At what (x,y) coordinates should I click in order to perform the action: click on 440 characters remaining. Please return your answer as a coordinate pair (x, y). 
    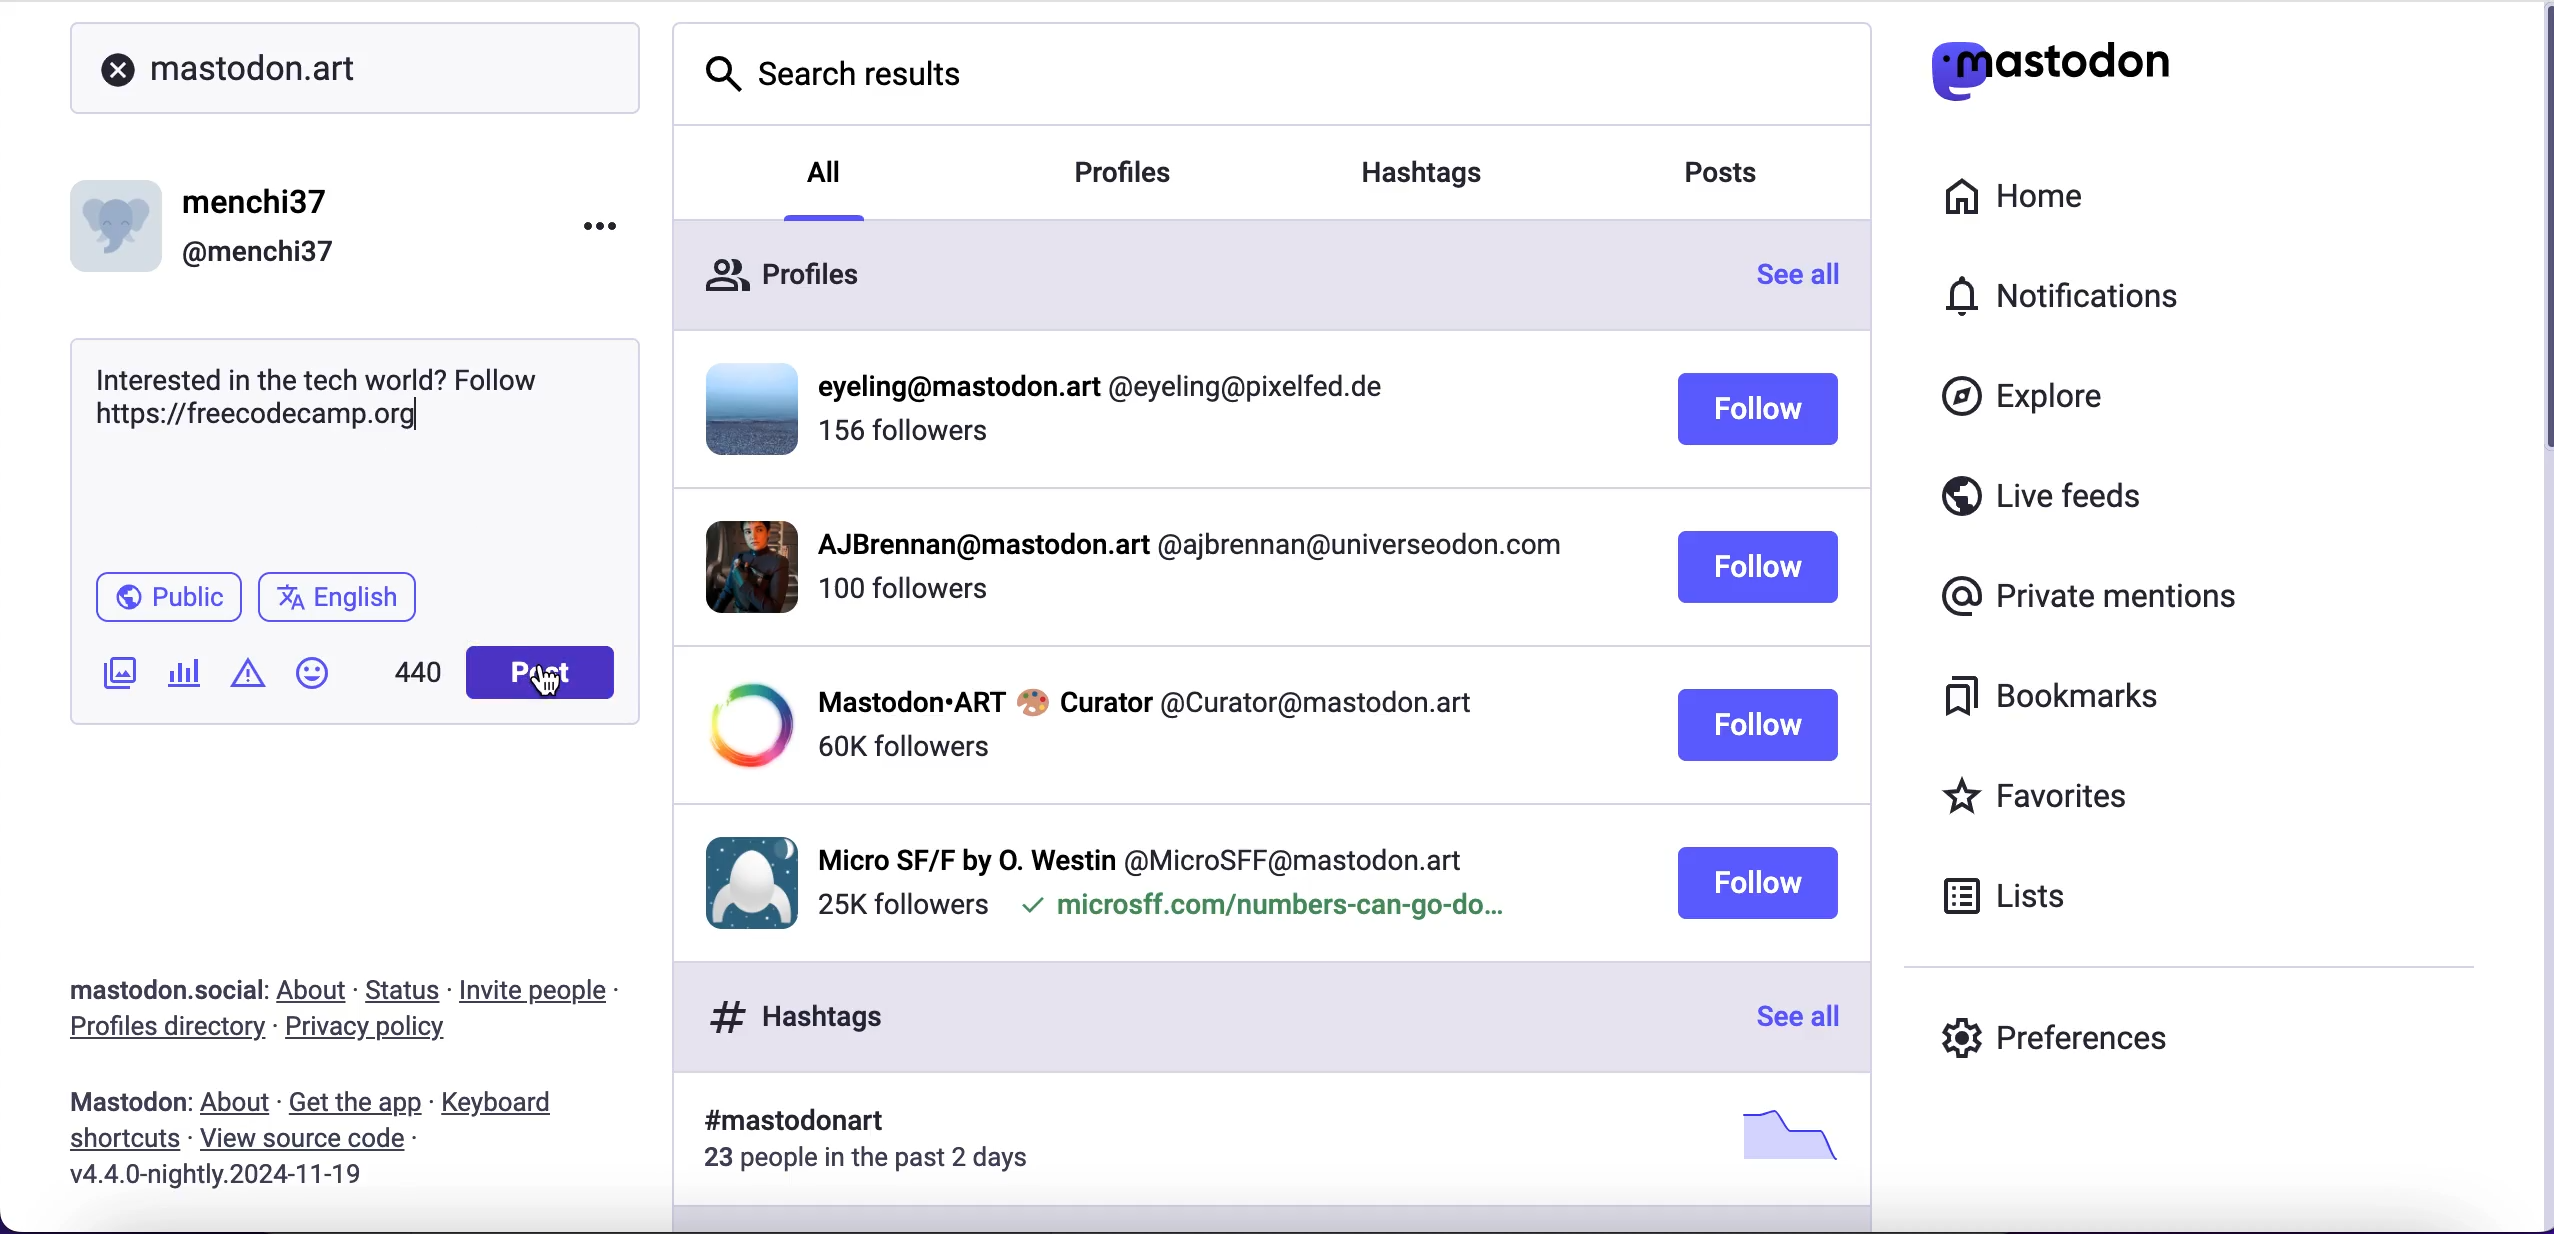
    Looking at the image, I should click on (422, 675).